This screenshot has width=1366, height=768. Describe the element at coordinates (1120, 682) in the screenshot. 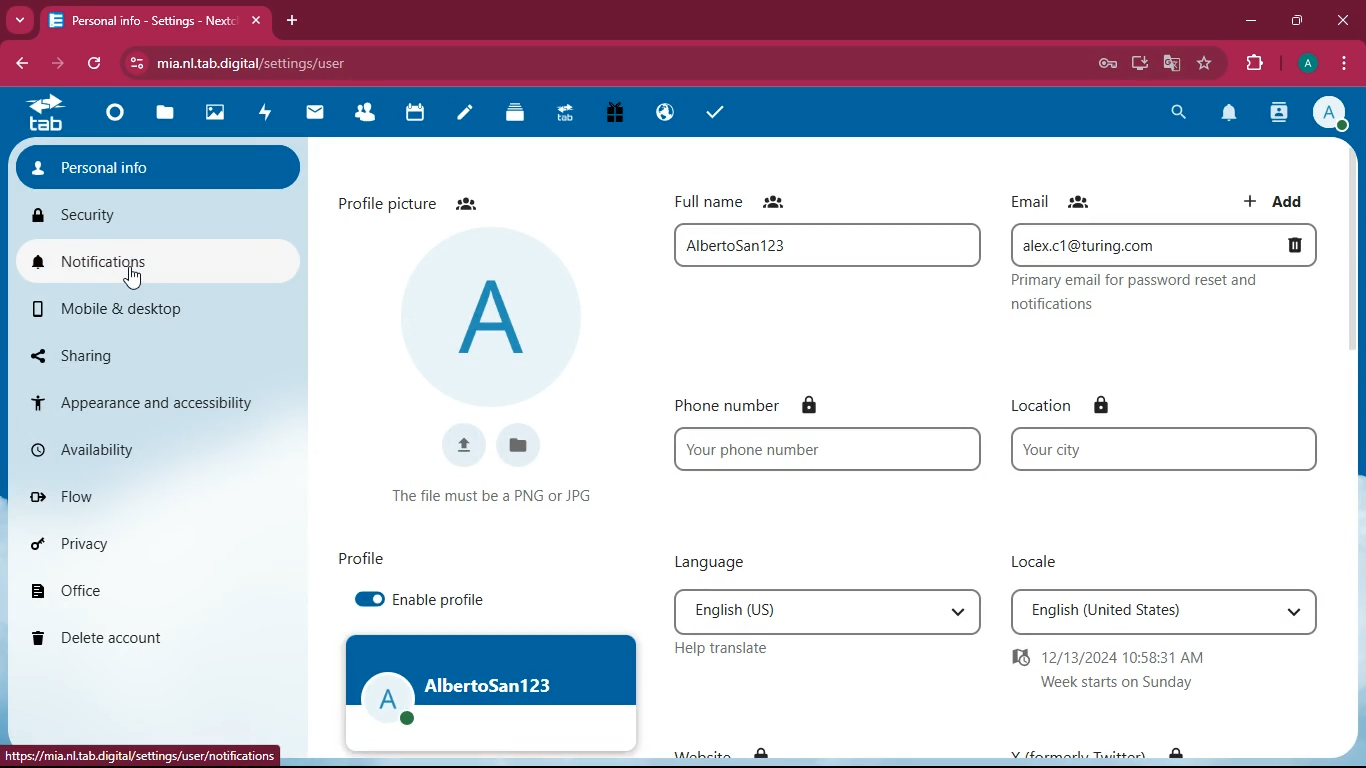

I see `Week starts on Sunday` at that location.